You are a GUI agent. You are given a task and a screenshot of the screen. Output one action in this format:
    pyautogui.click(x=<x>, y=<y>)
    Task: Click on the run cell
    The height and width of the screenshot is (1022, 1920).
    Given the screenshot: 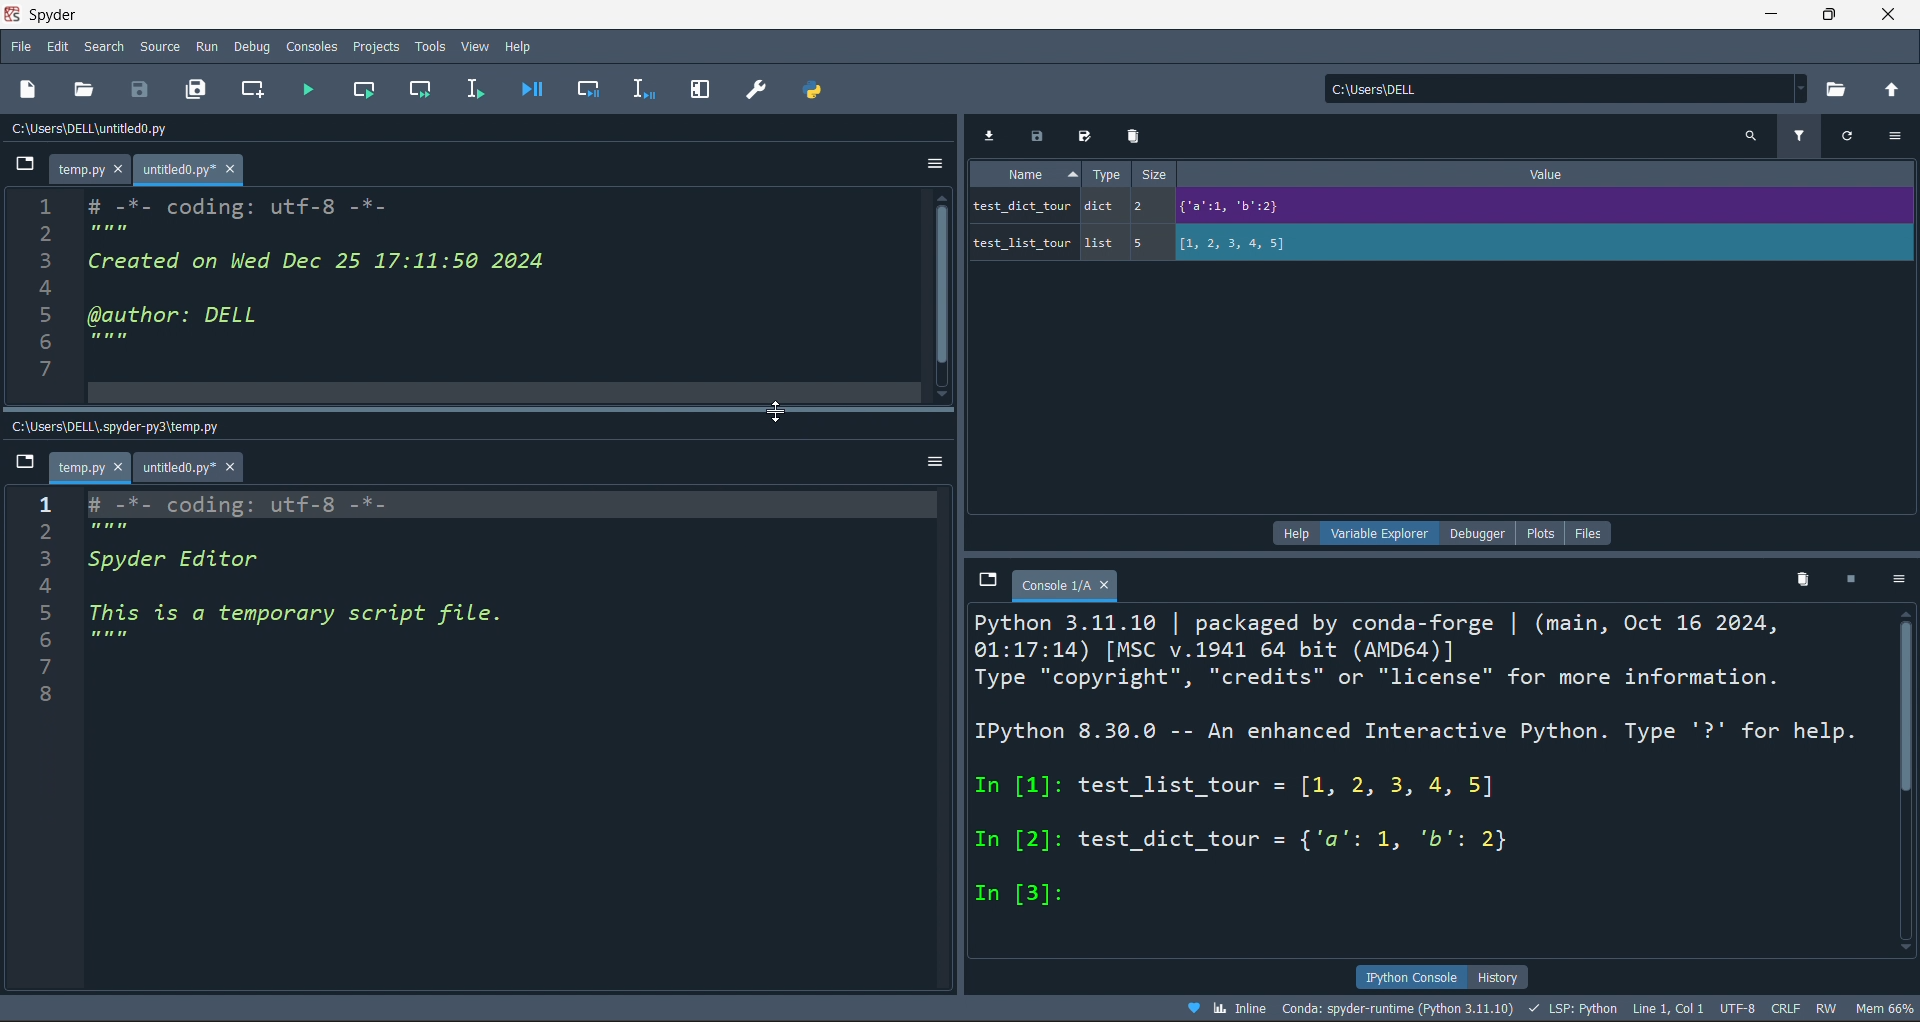 What is the action you would take?
    pyautogui.click(x=365, y=91)
    